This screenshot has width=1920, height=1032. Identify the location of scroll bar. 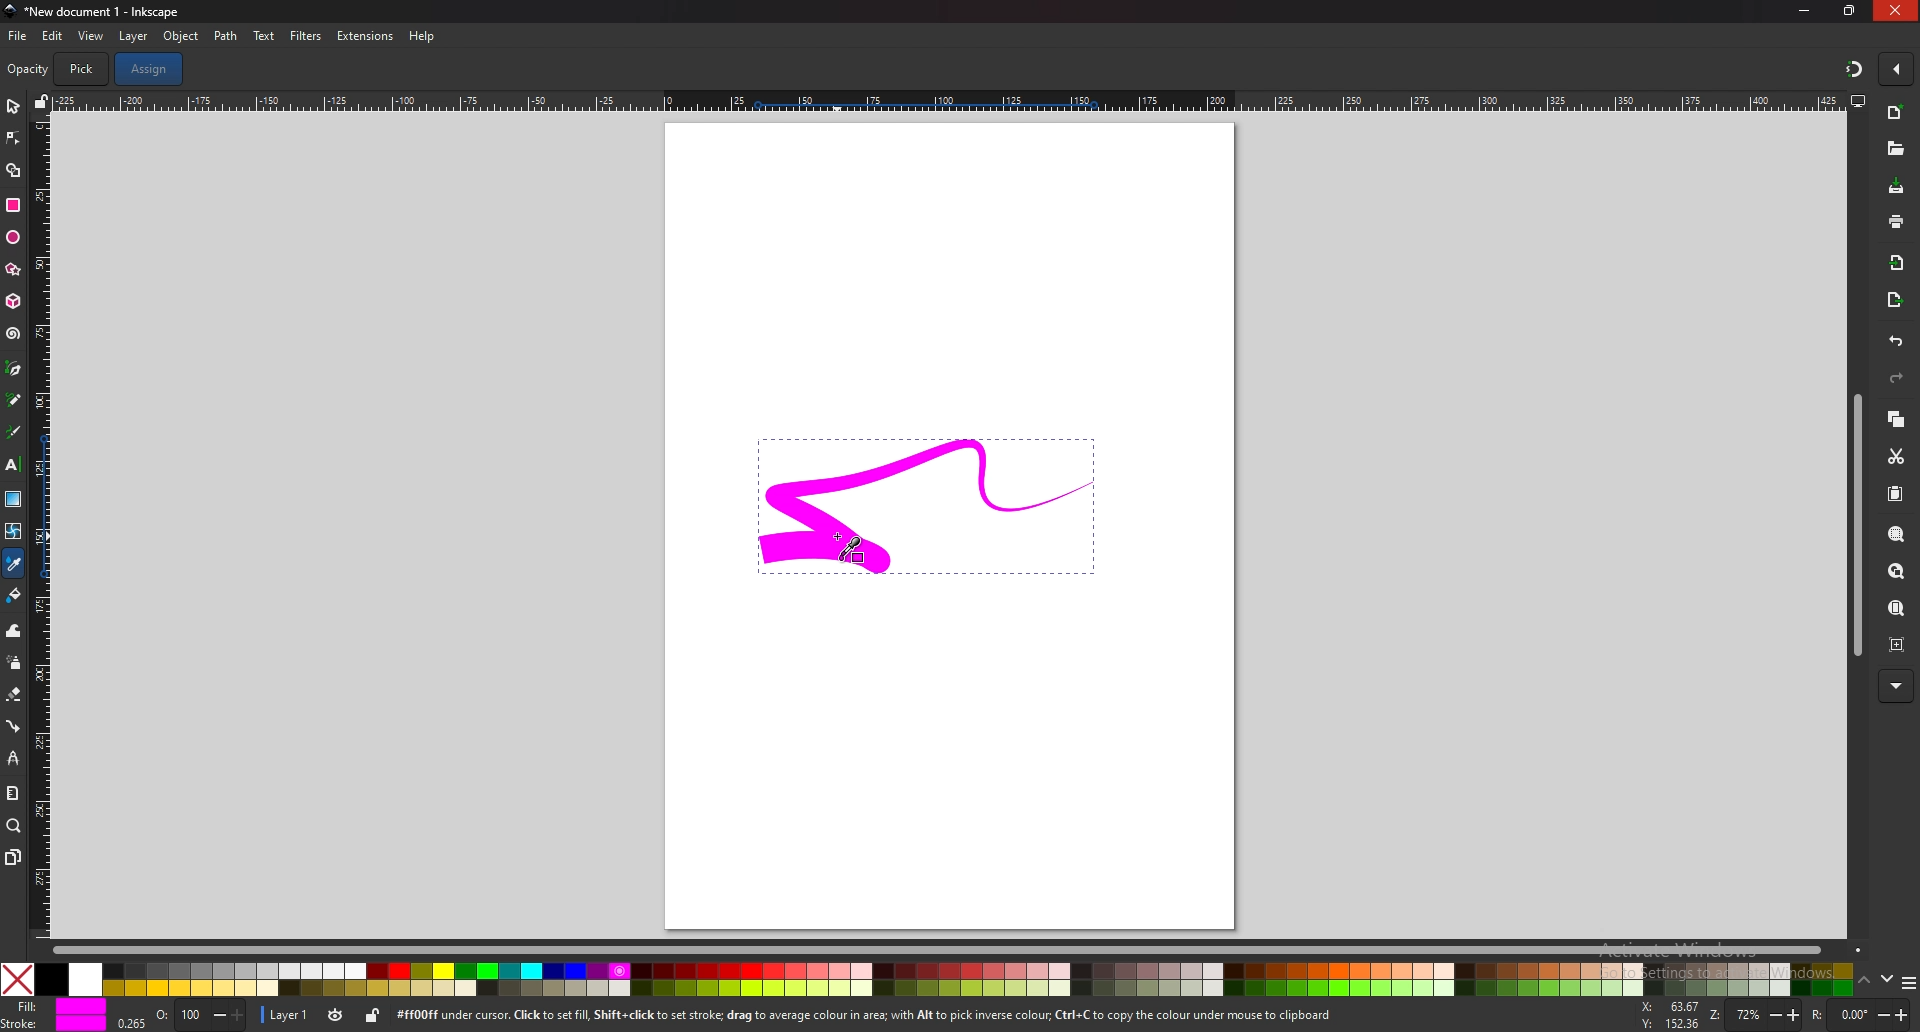
(957, 949).